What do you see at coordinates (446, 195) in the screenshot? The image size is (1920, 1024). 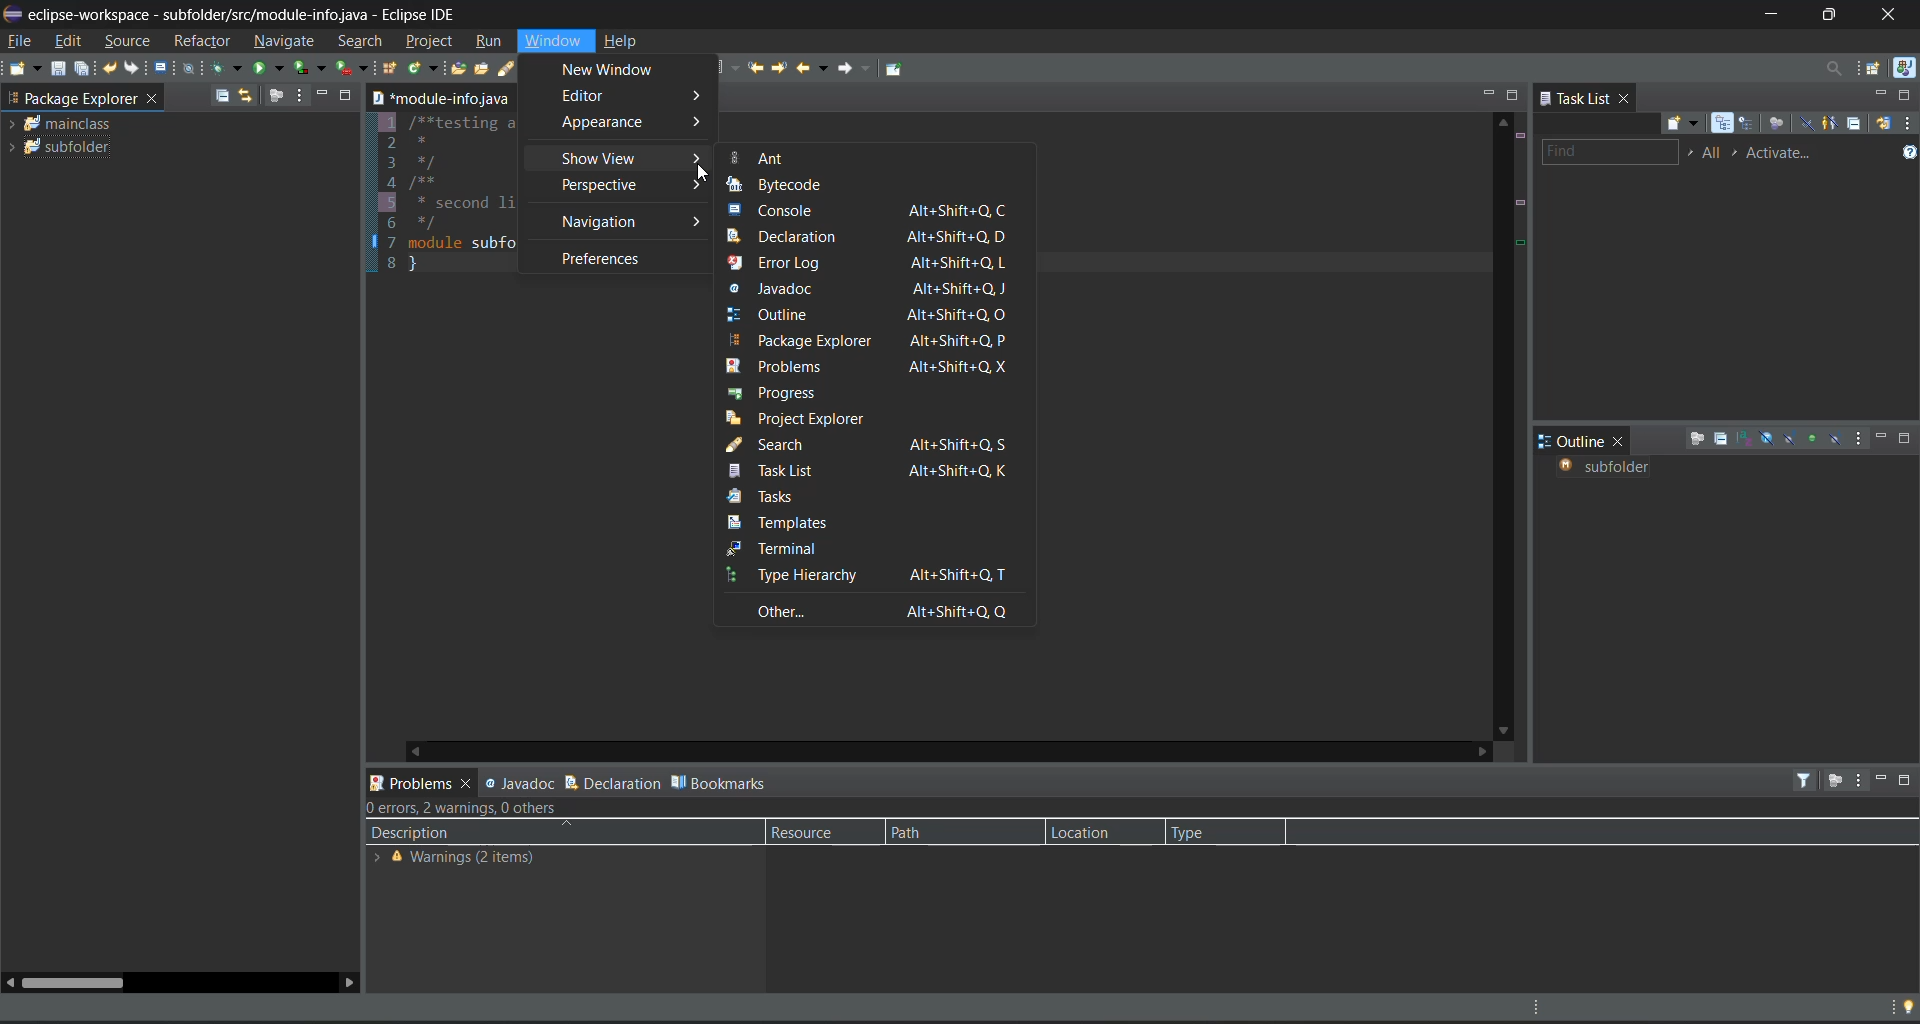 I see `1/**testing a 2* 3*/ 4/**5 * second 1i6 */7 module subfo8}` at bounding box center [446, 195].